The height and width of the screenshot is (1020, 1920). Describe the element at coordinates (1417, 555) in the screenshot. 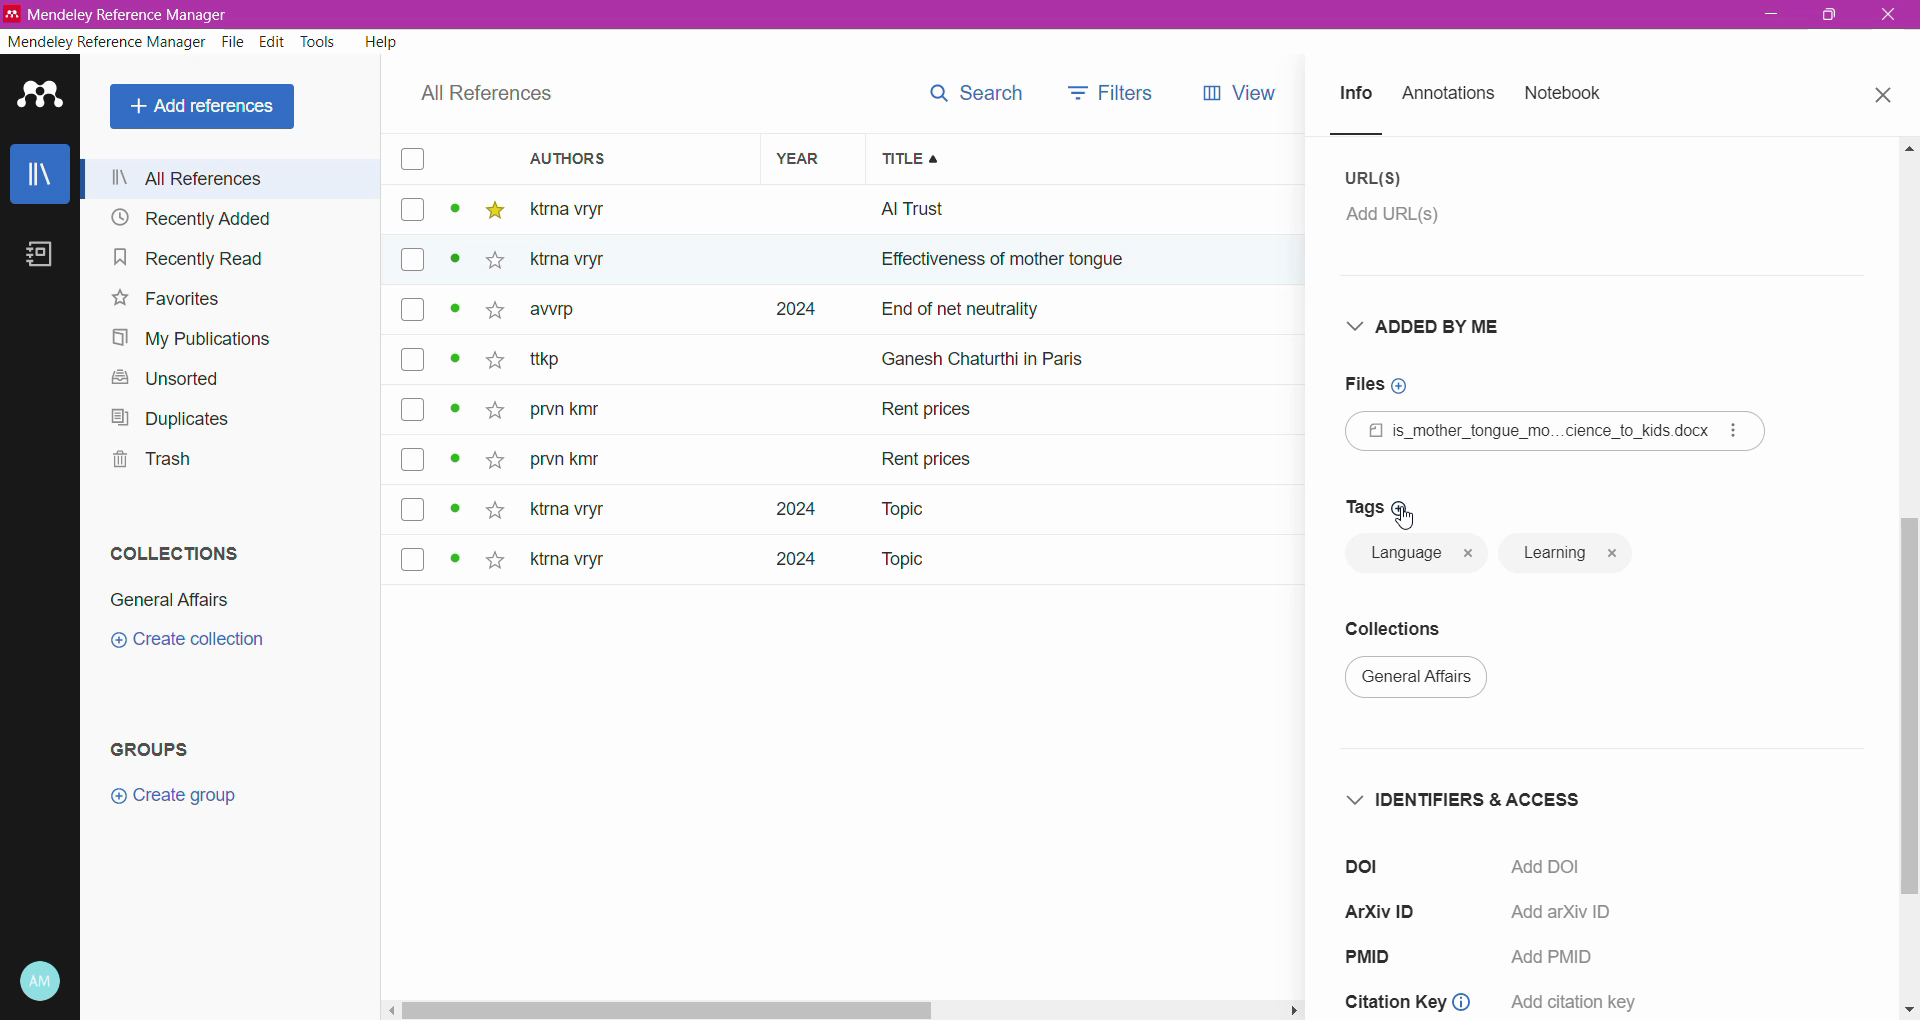

I see `language ` at that location.